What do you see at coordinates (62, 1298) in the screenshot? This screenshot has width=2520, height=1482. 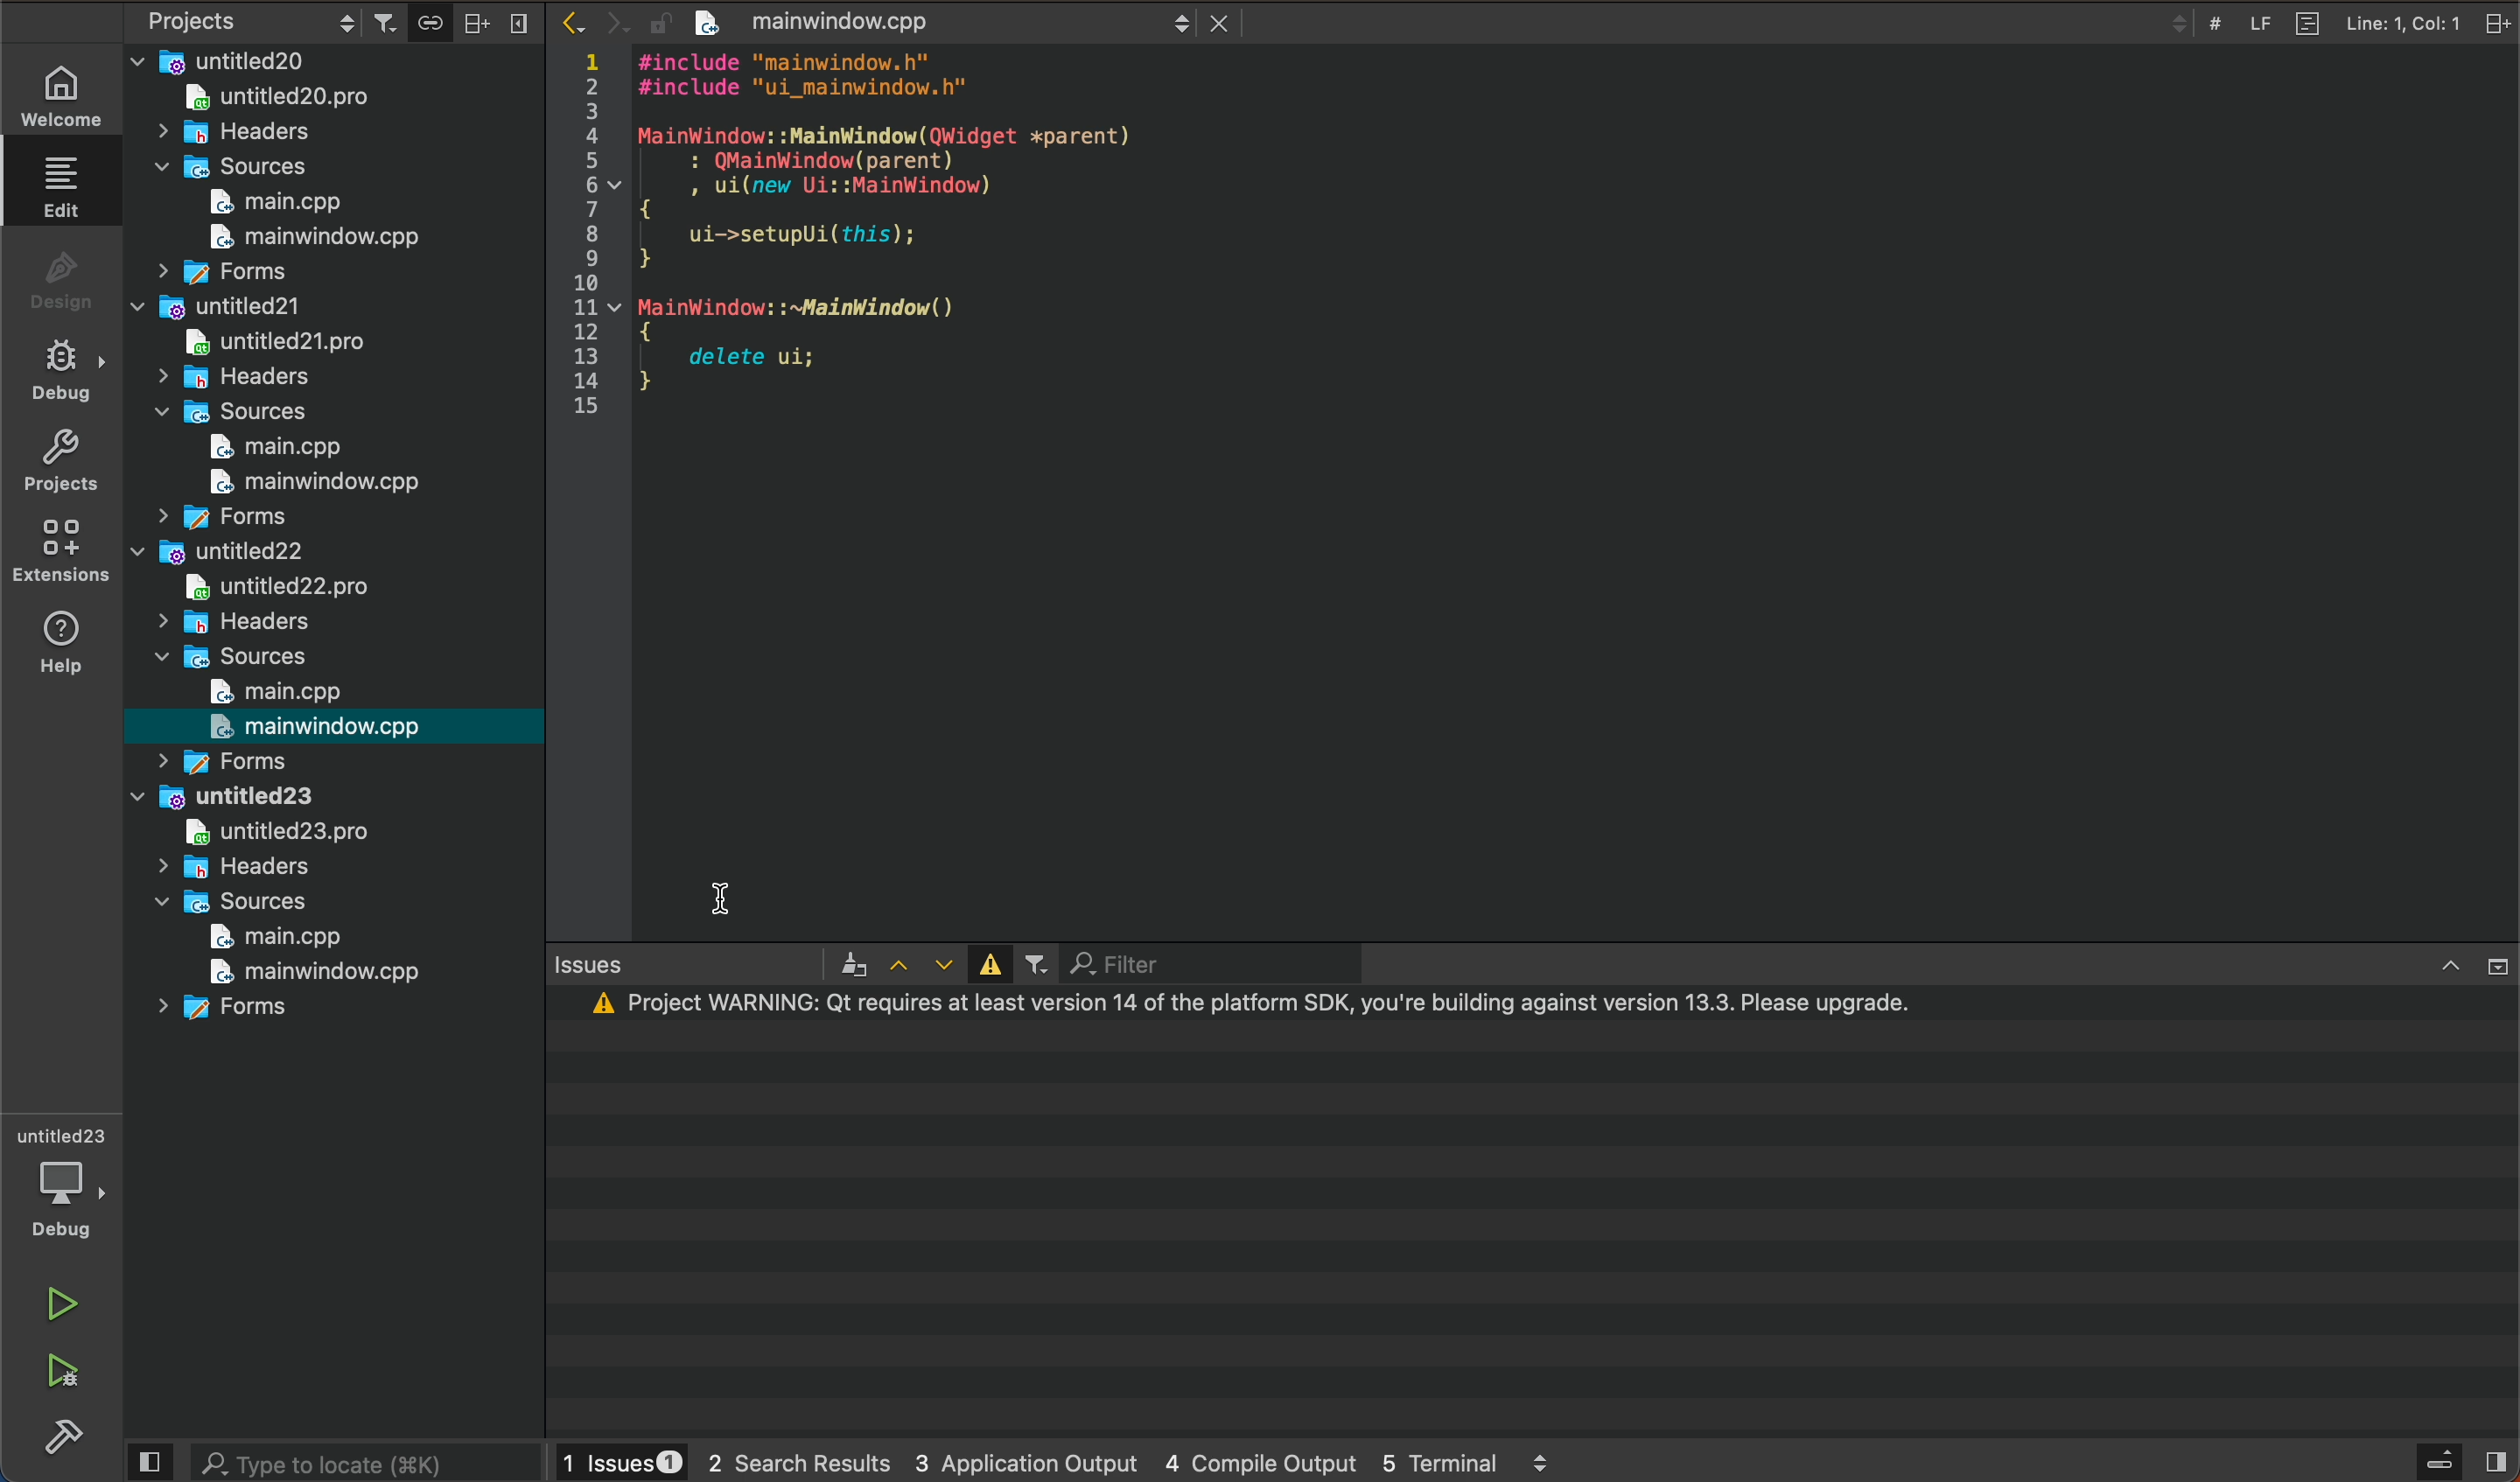 I see `run` at bounding box center [62, 1298].